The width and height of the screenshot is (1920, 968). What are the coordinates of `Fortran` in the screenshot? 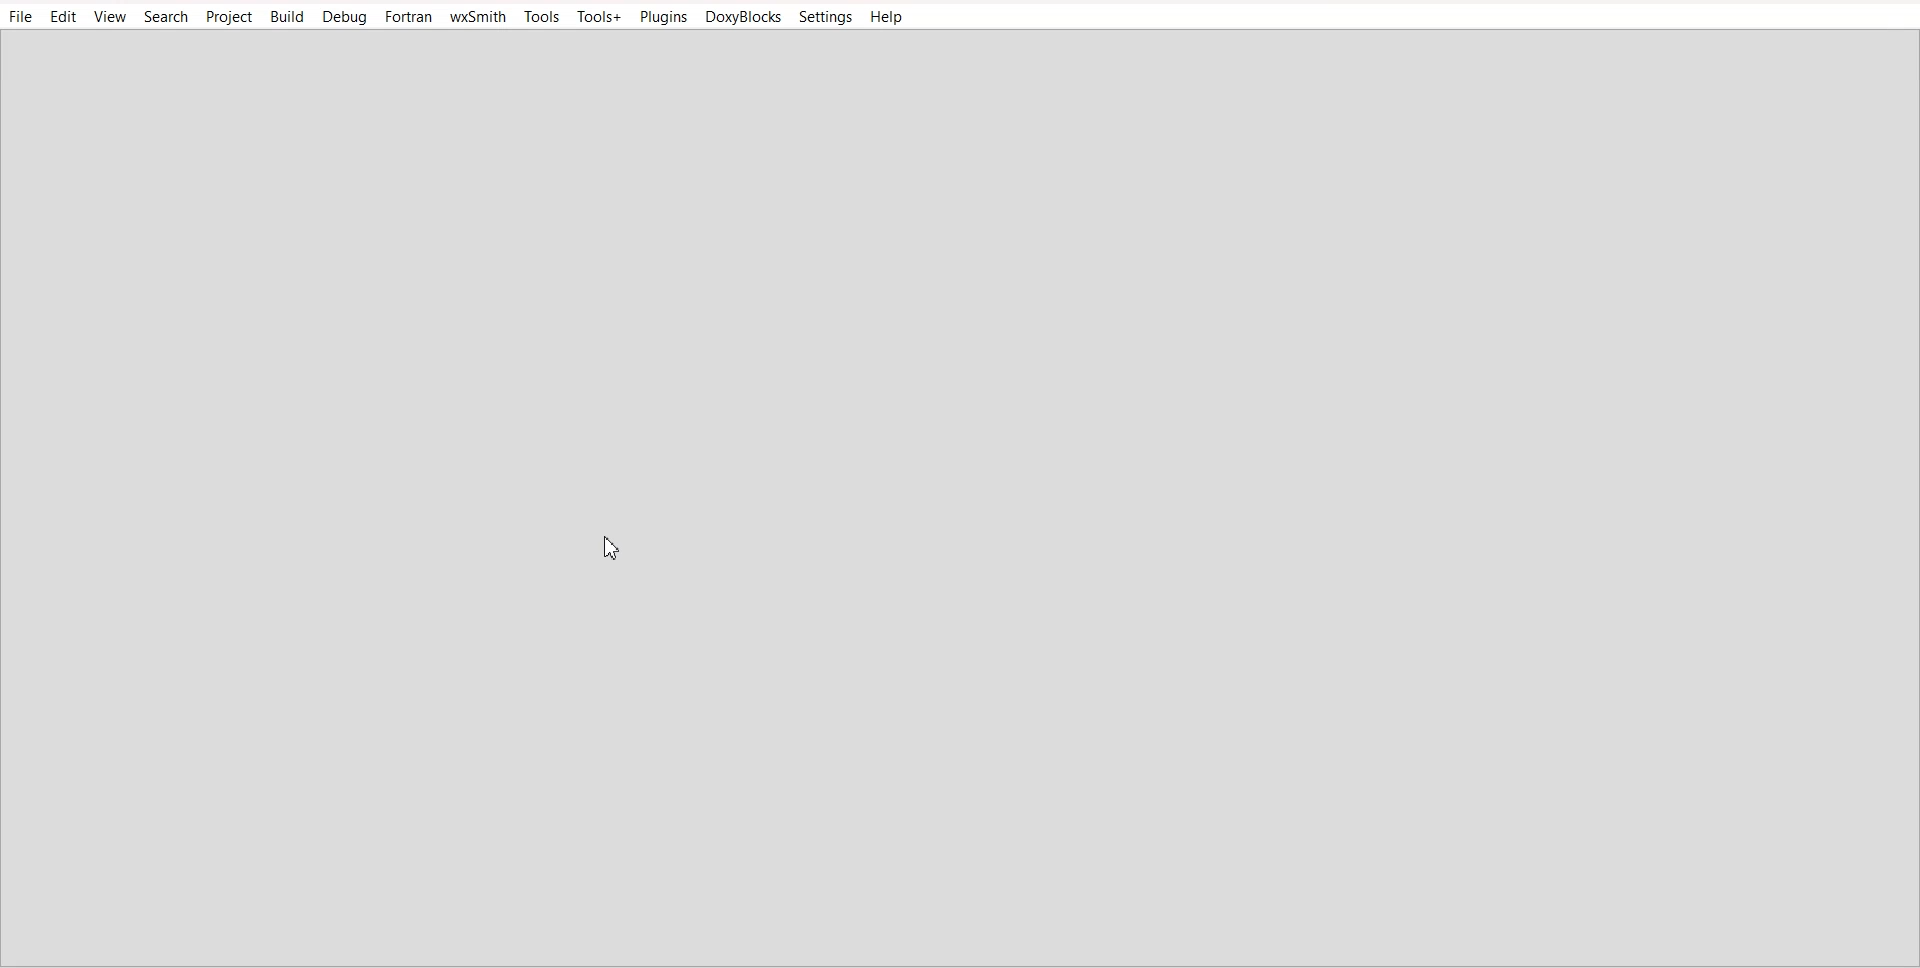 It's located at (409, 16).